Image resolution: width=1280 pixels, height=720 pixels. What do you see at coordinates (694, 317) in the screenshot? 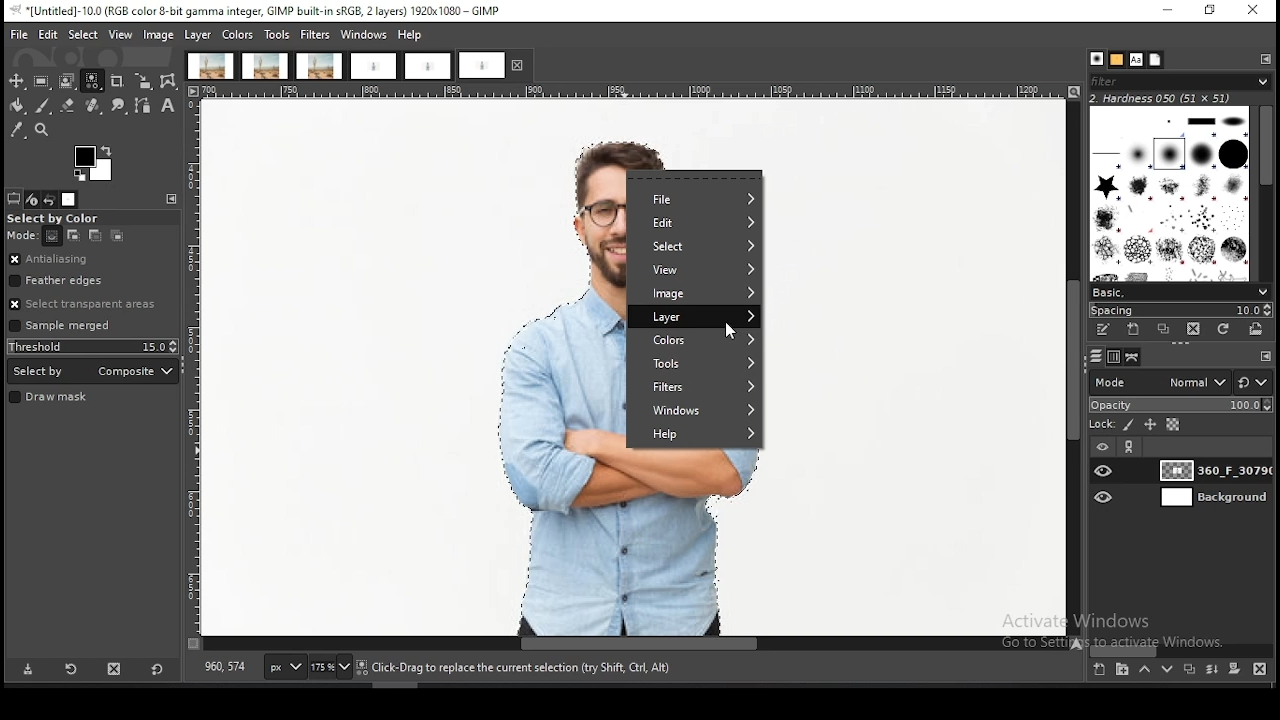
I see `layer` at bounding box center [694, 317].